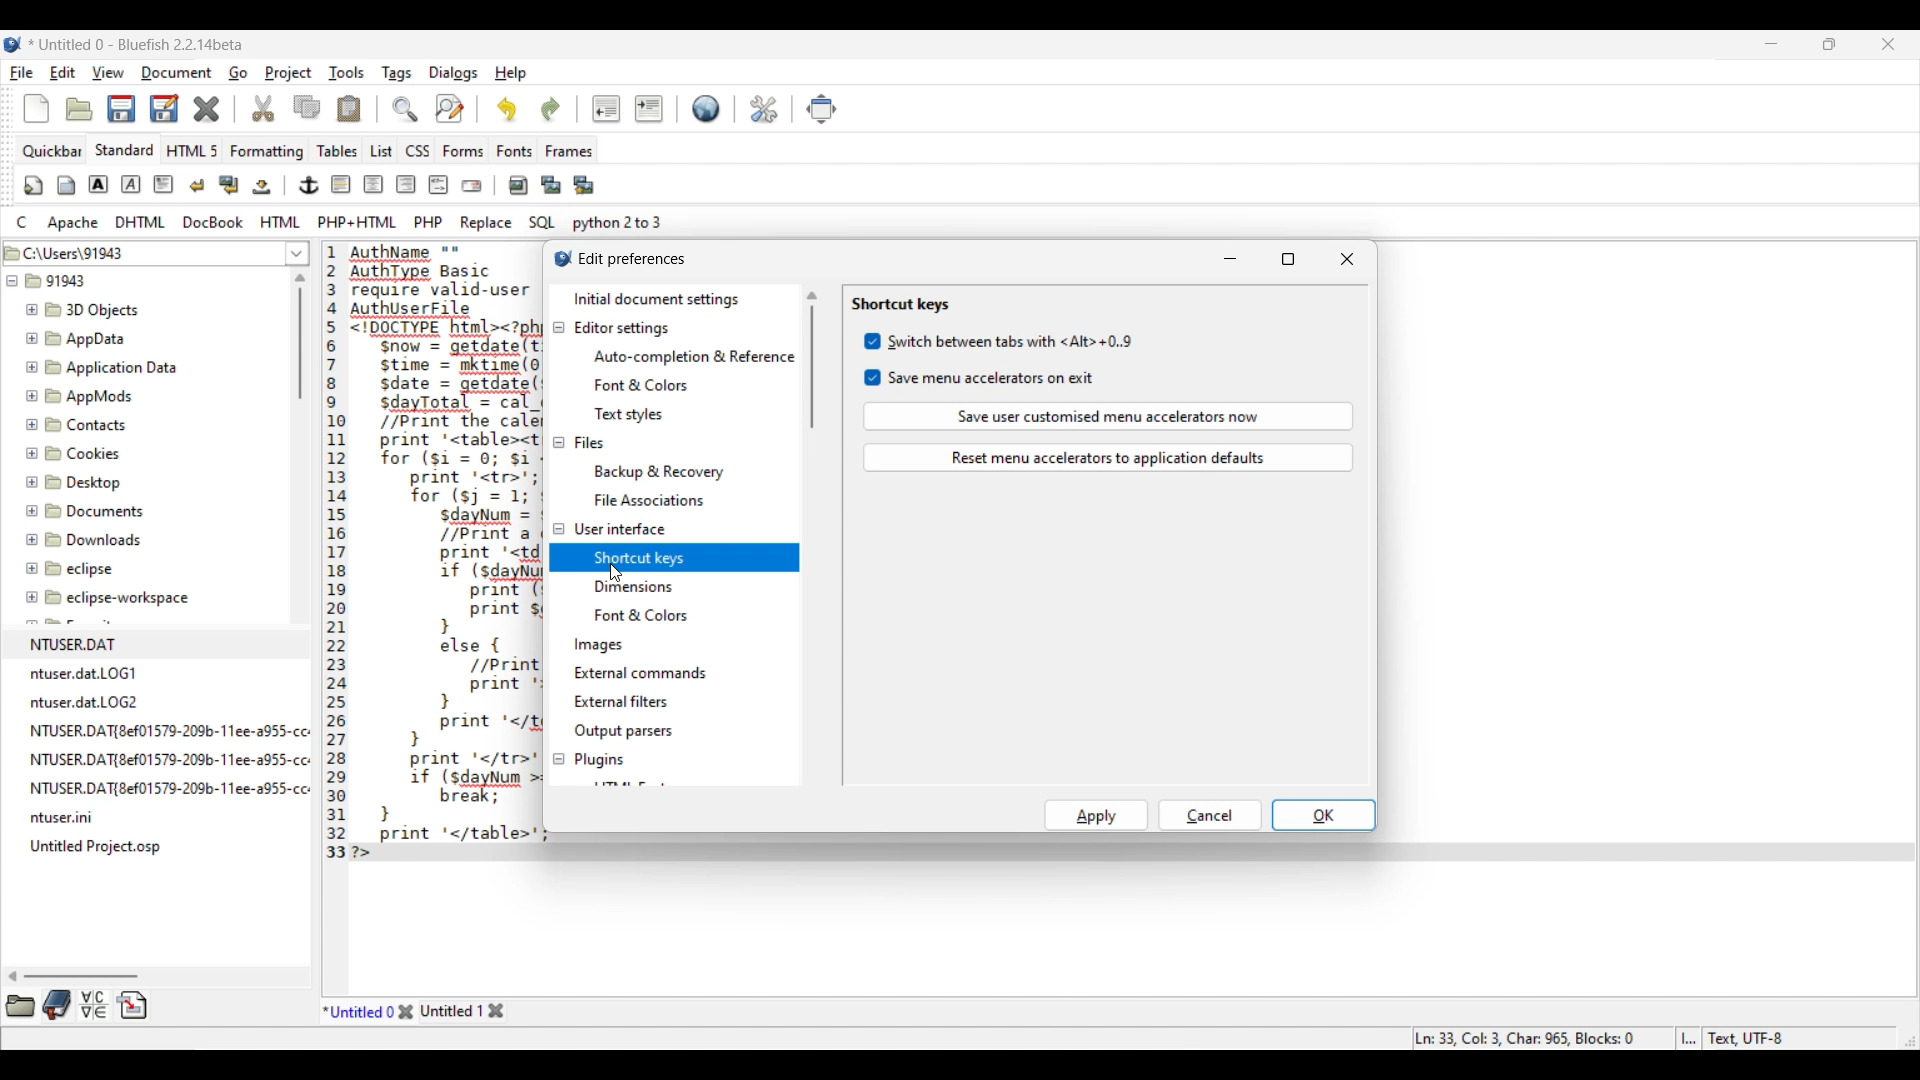 The height and width of the screenshot is (1080, 1920). What do you see at coordinates (685, 600) in the screenshot?
I see `User interface setting options` at bounding box center [685, 600].